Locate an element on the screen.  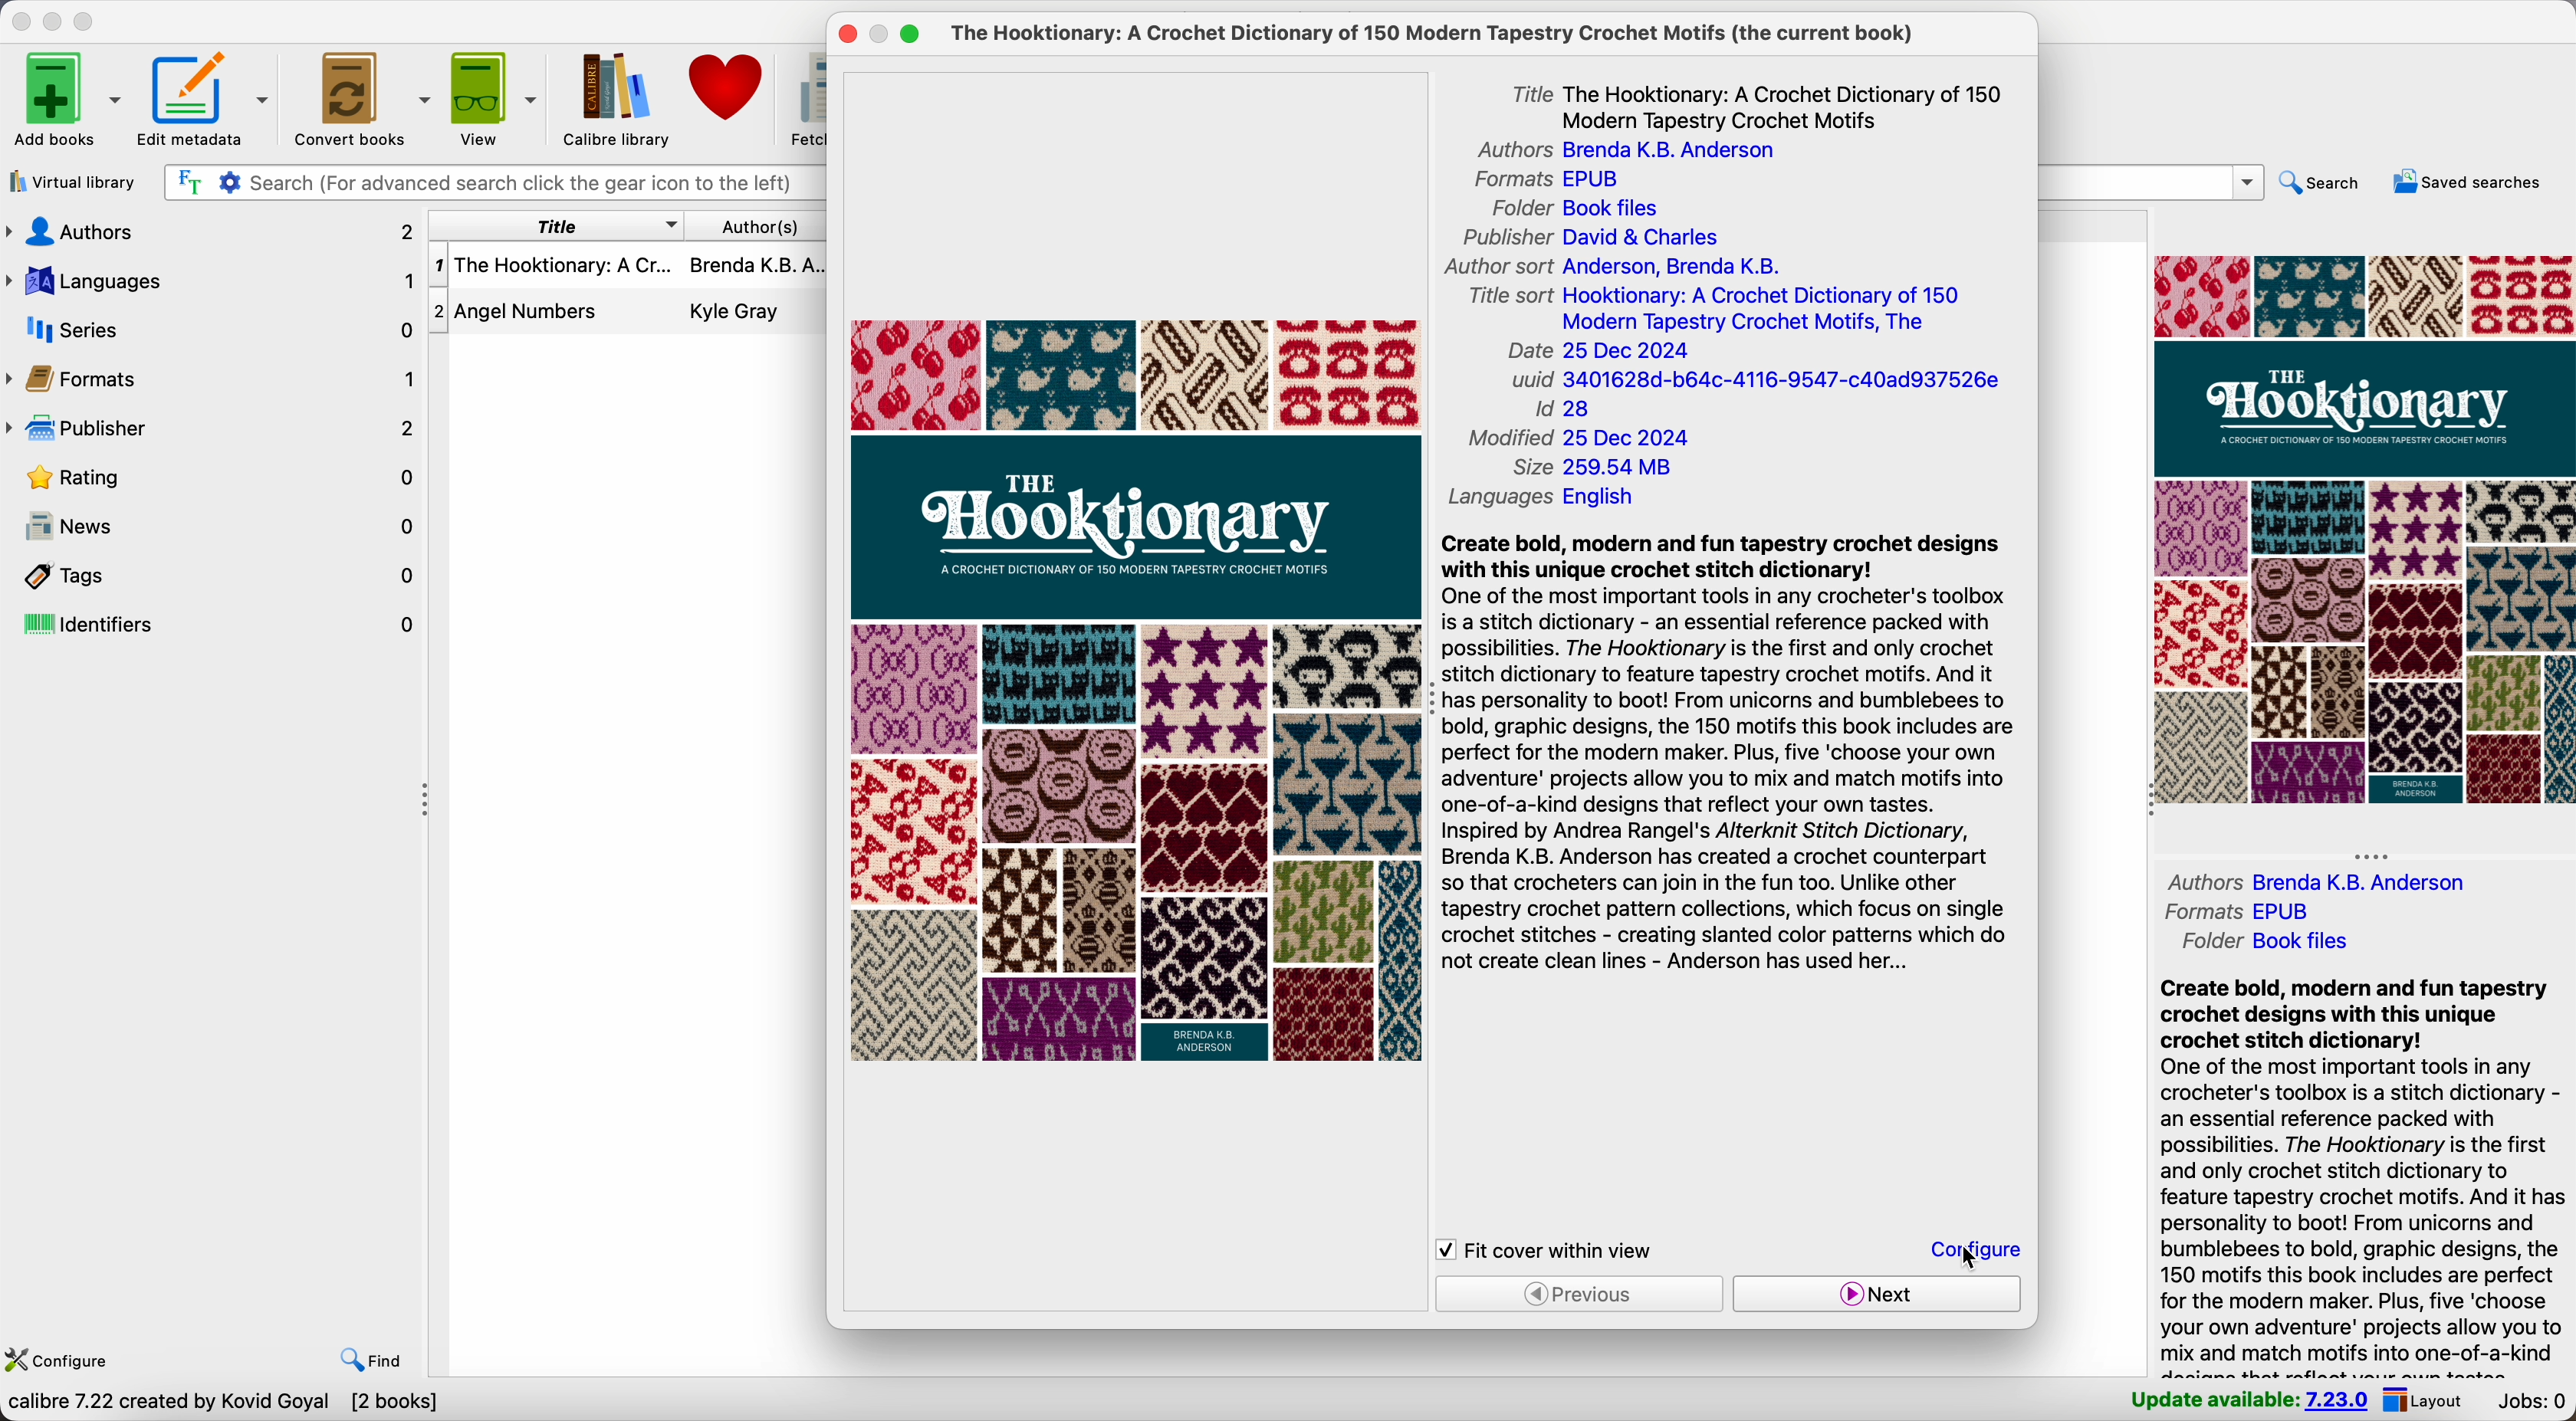
book cover preview is located at coordinates (1137, 691).